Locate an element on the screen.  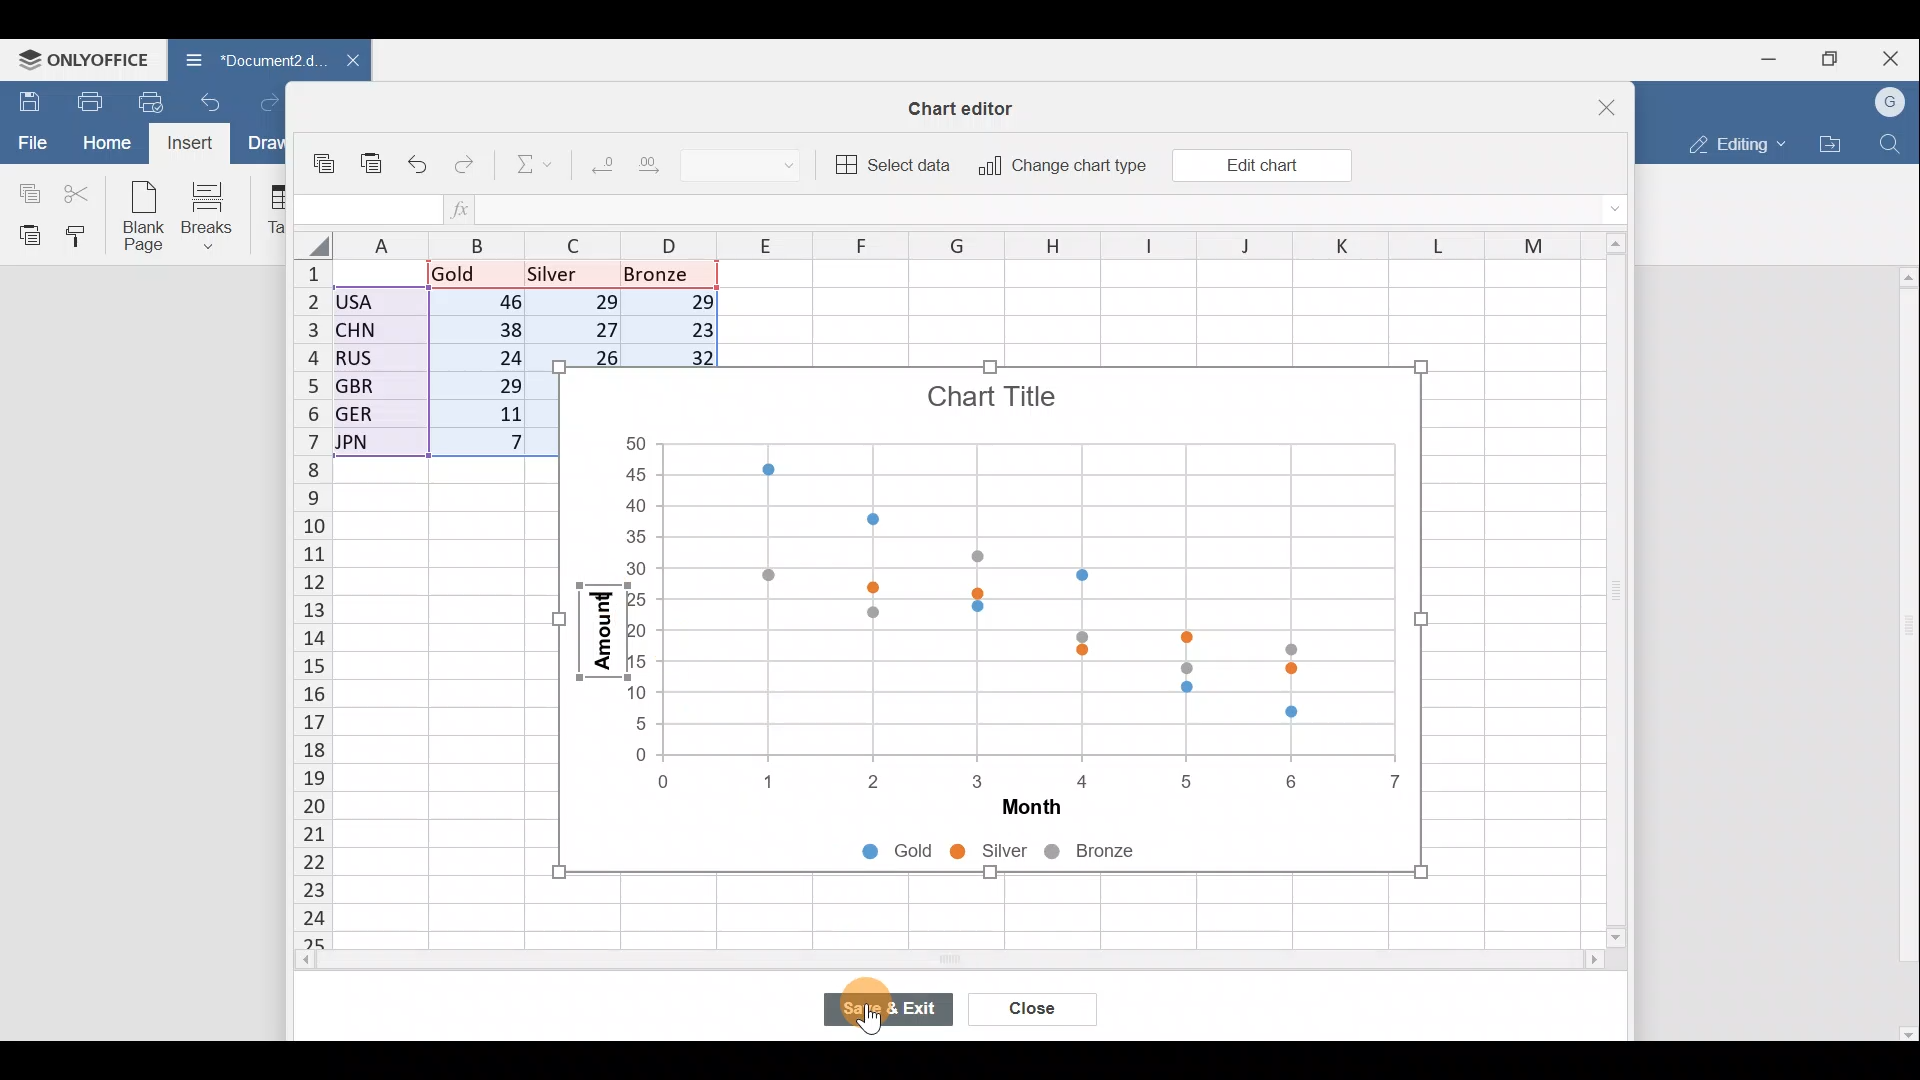
Cursor on Insert is located at coordinates (191, 145).